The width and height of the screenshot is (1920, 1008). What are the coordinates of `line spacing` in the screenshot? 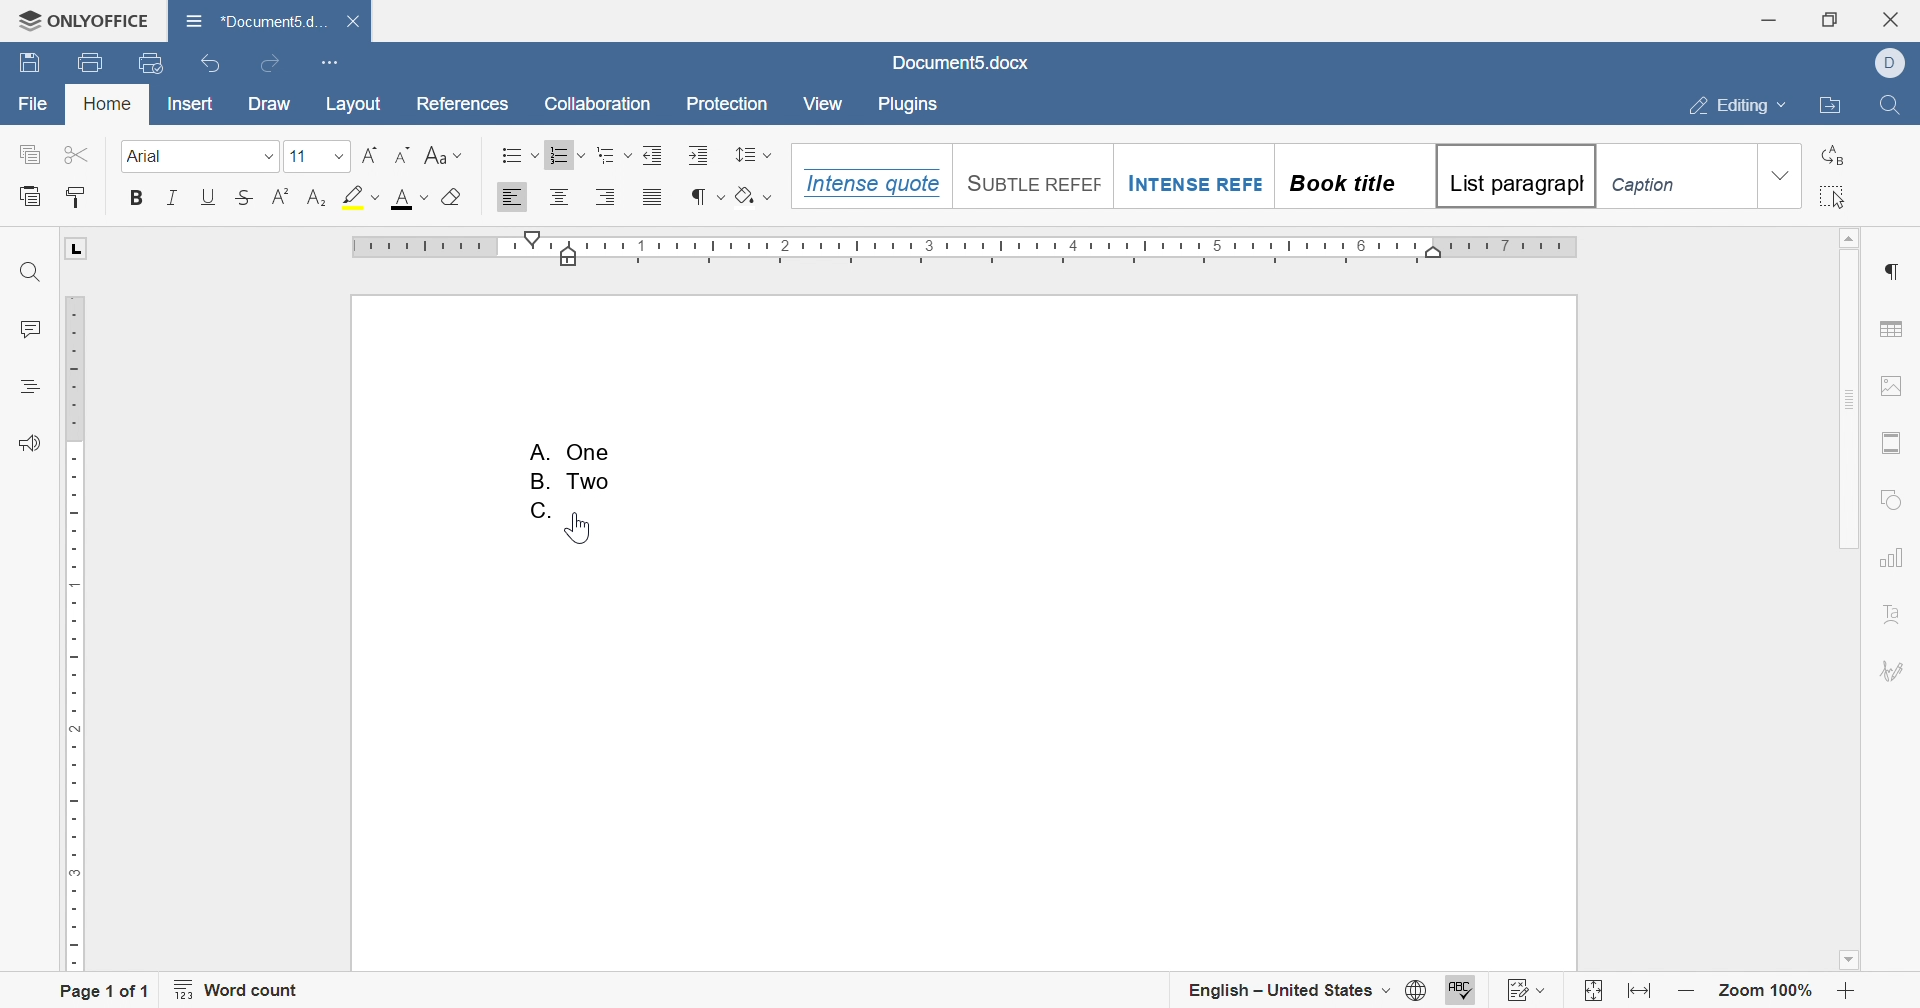 It's located at (754, 153).